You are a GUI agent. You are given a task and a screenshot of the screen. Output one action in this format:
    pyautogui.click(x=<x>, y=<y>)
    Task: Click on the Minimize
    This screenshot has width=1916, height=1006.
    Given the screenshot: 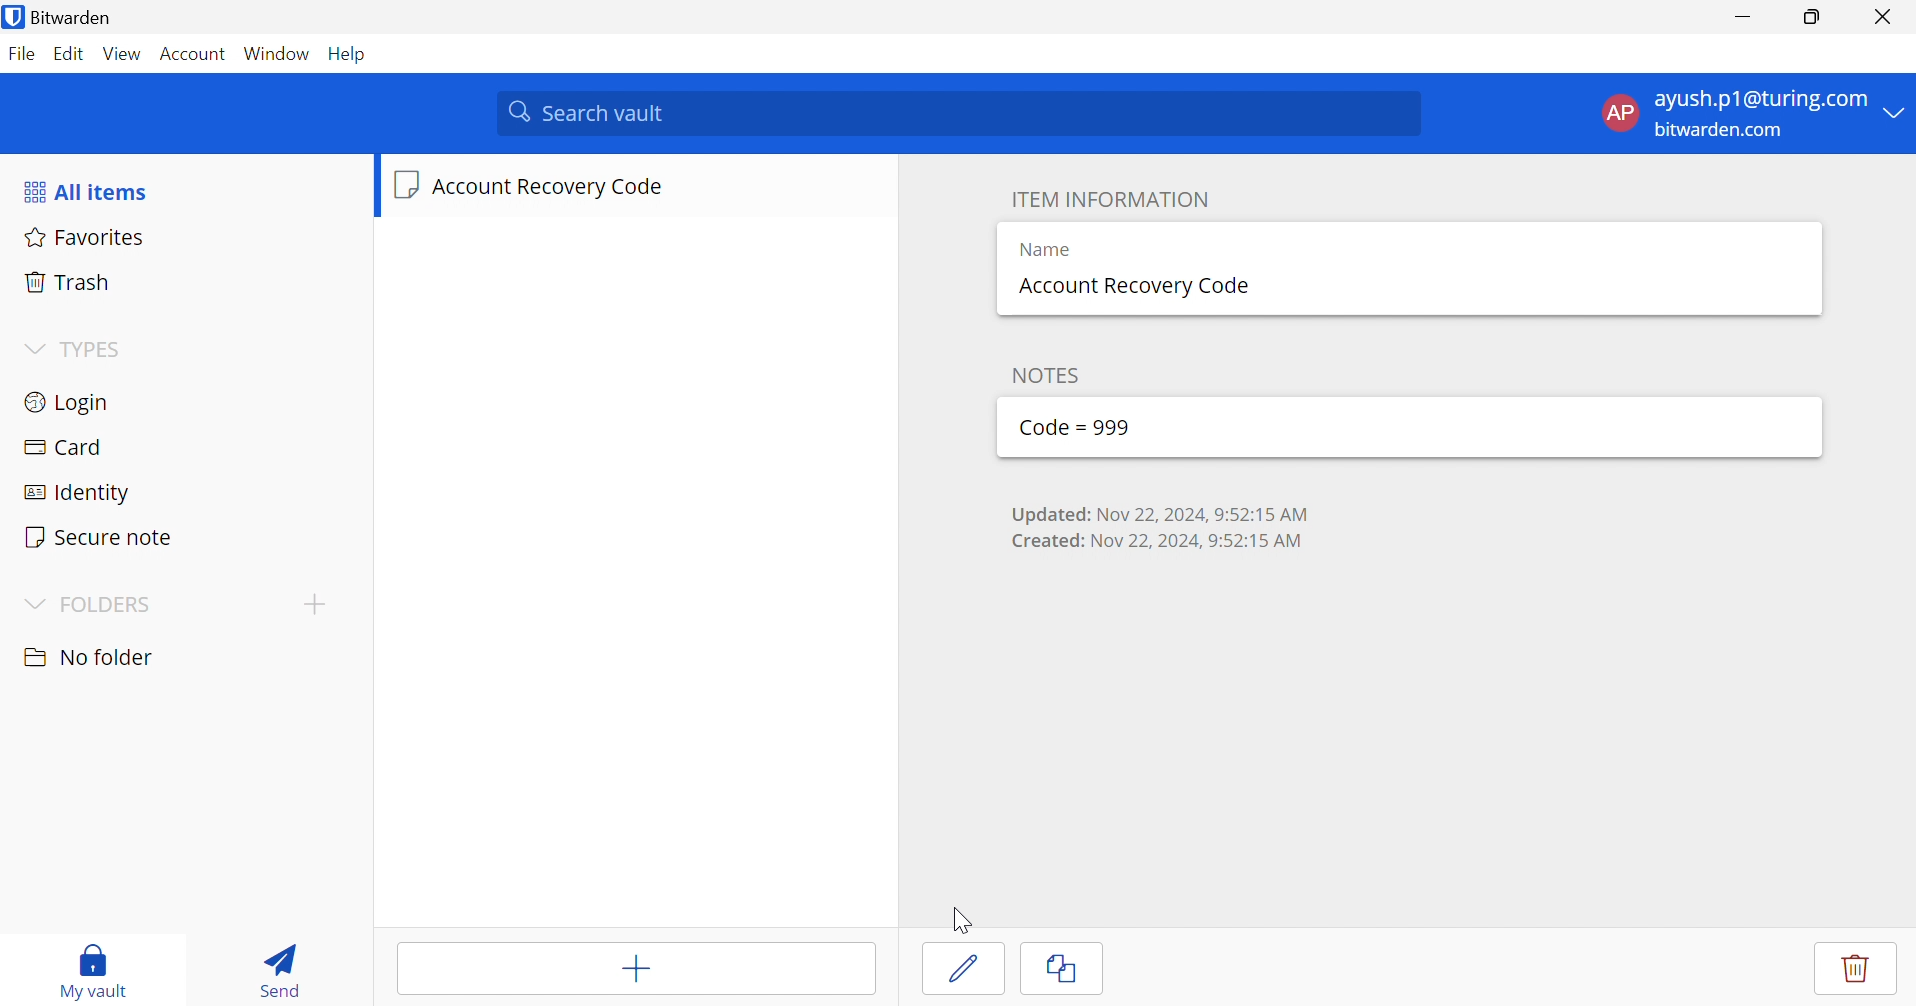 What is the action you would take?
    pyautogui.click(x=1742, y=19)
    